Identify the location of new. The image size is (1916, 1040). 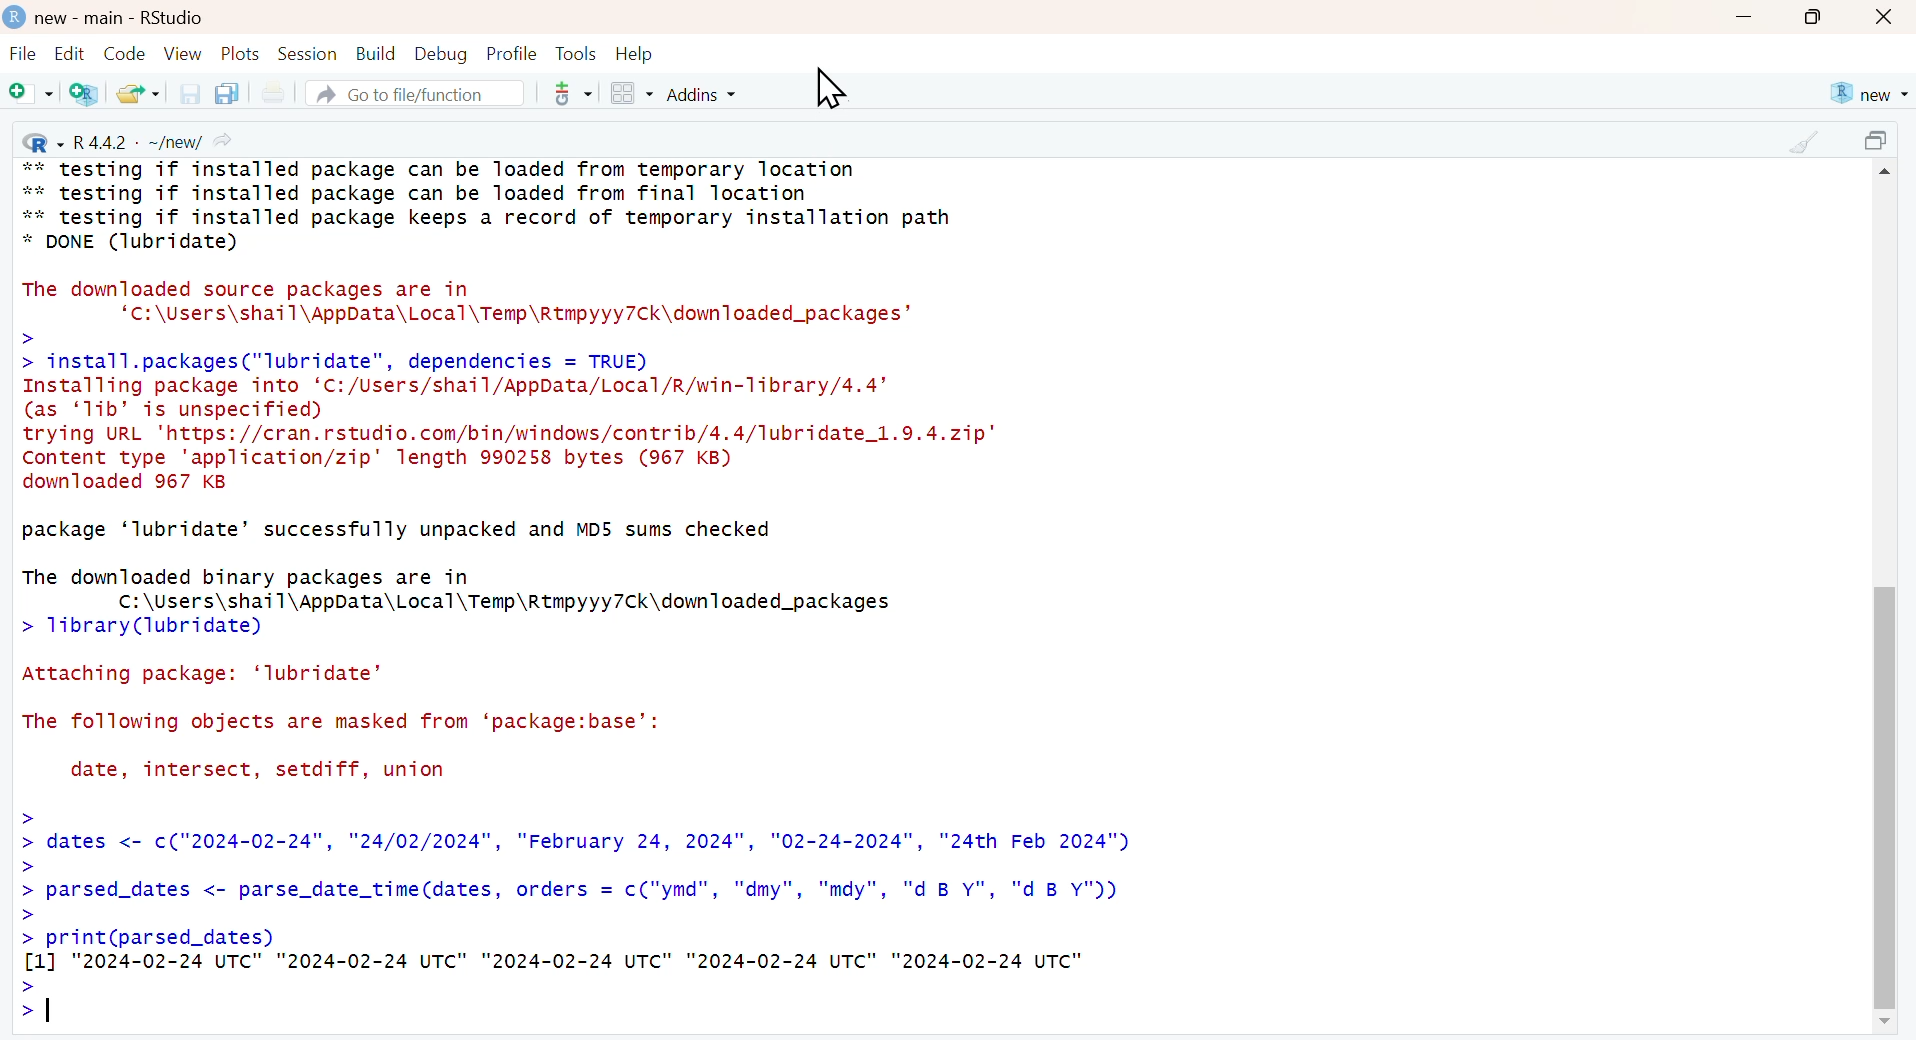
(1867, 94).